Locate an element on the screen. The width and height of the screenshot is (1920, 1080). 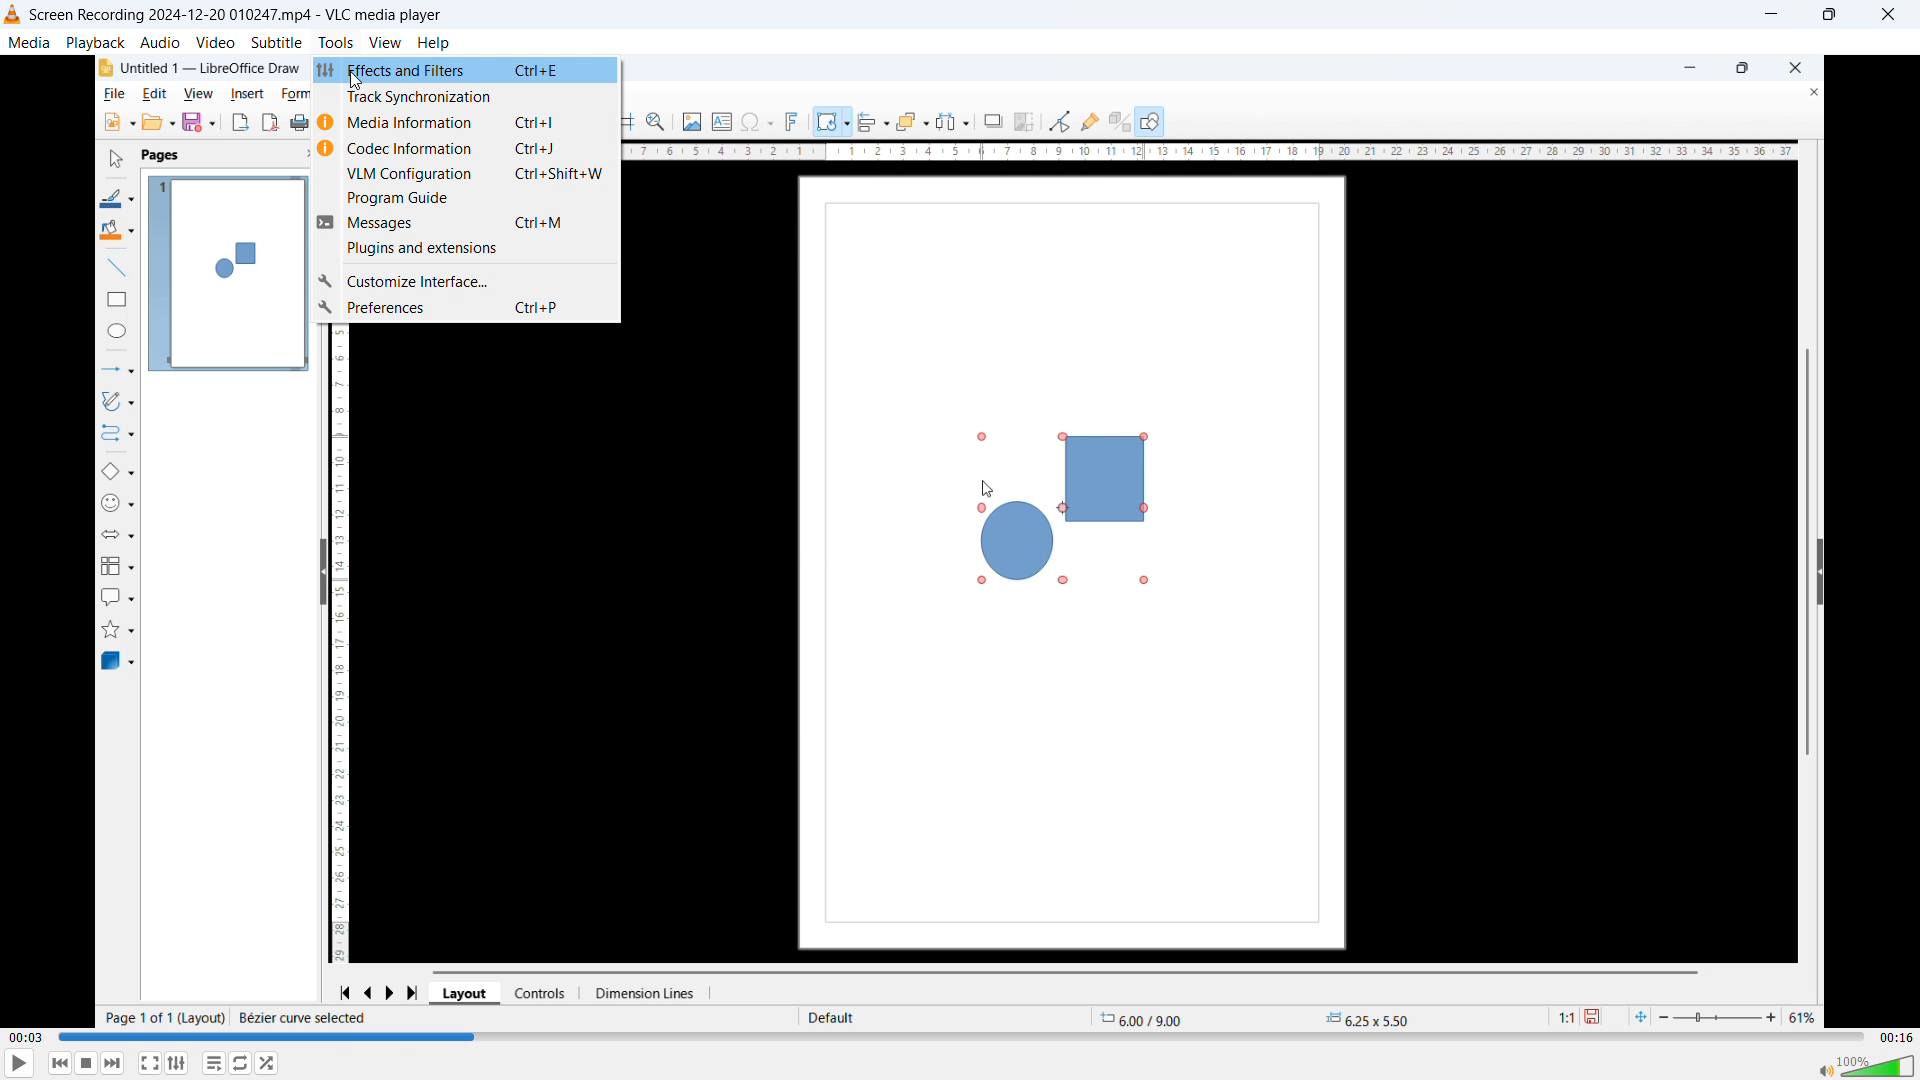
Stop playback  is located at coordinates (87, 1063).